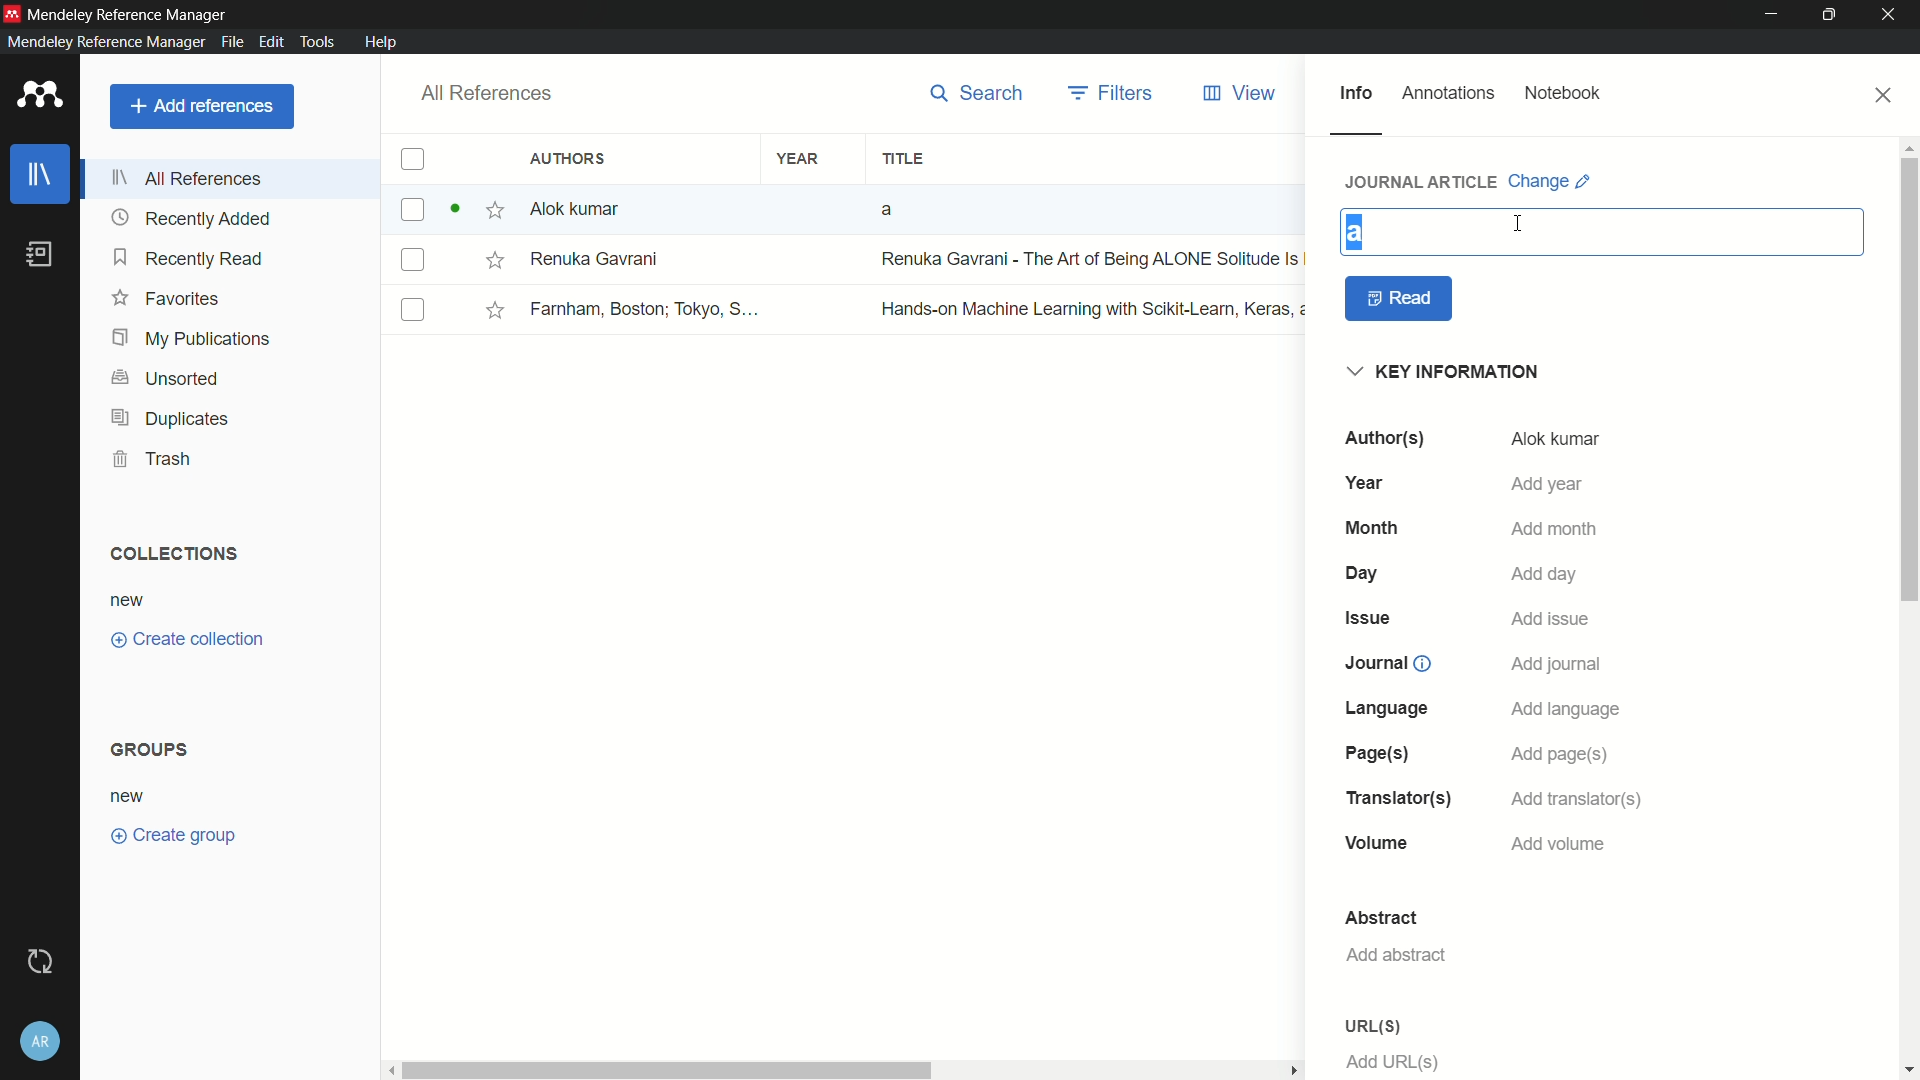 The image size is (1920, 1080). What do you see at coordinates (1373, 754) in the screenshot?
I see `page` at bounding box center [1373, 754].